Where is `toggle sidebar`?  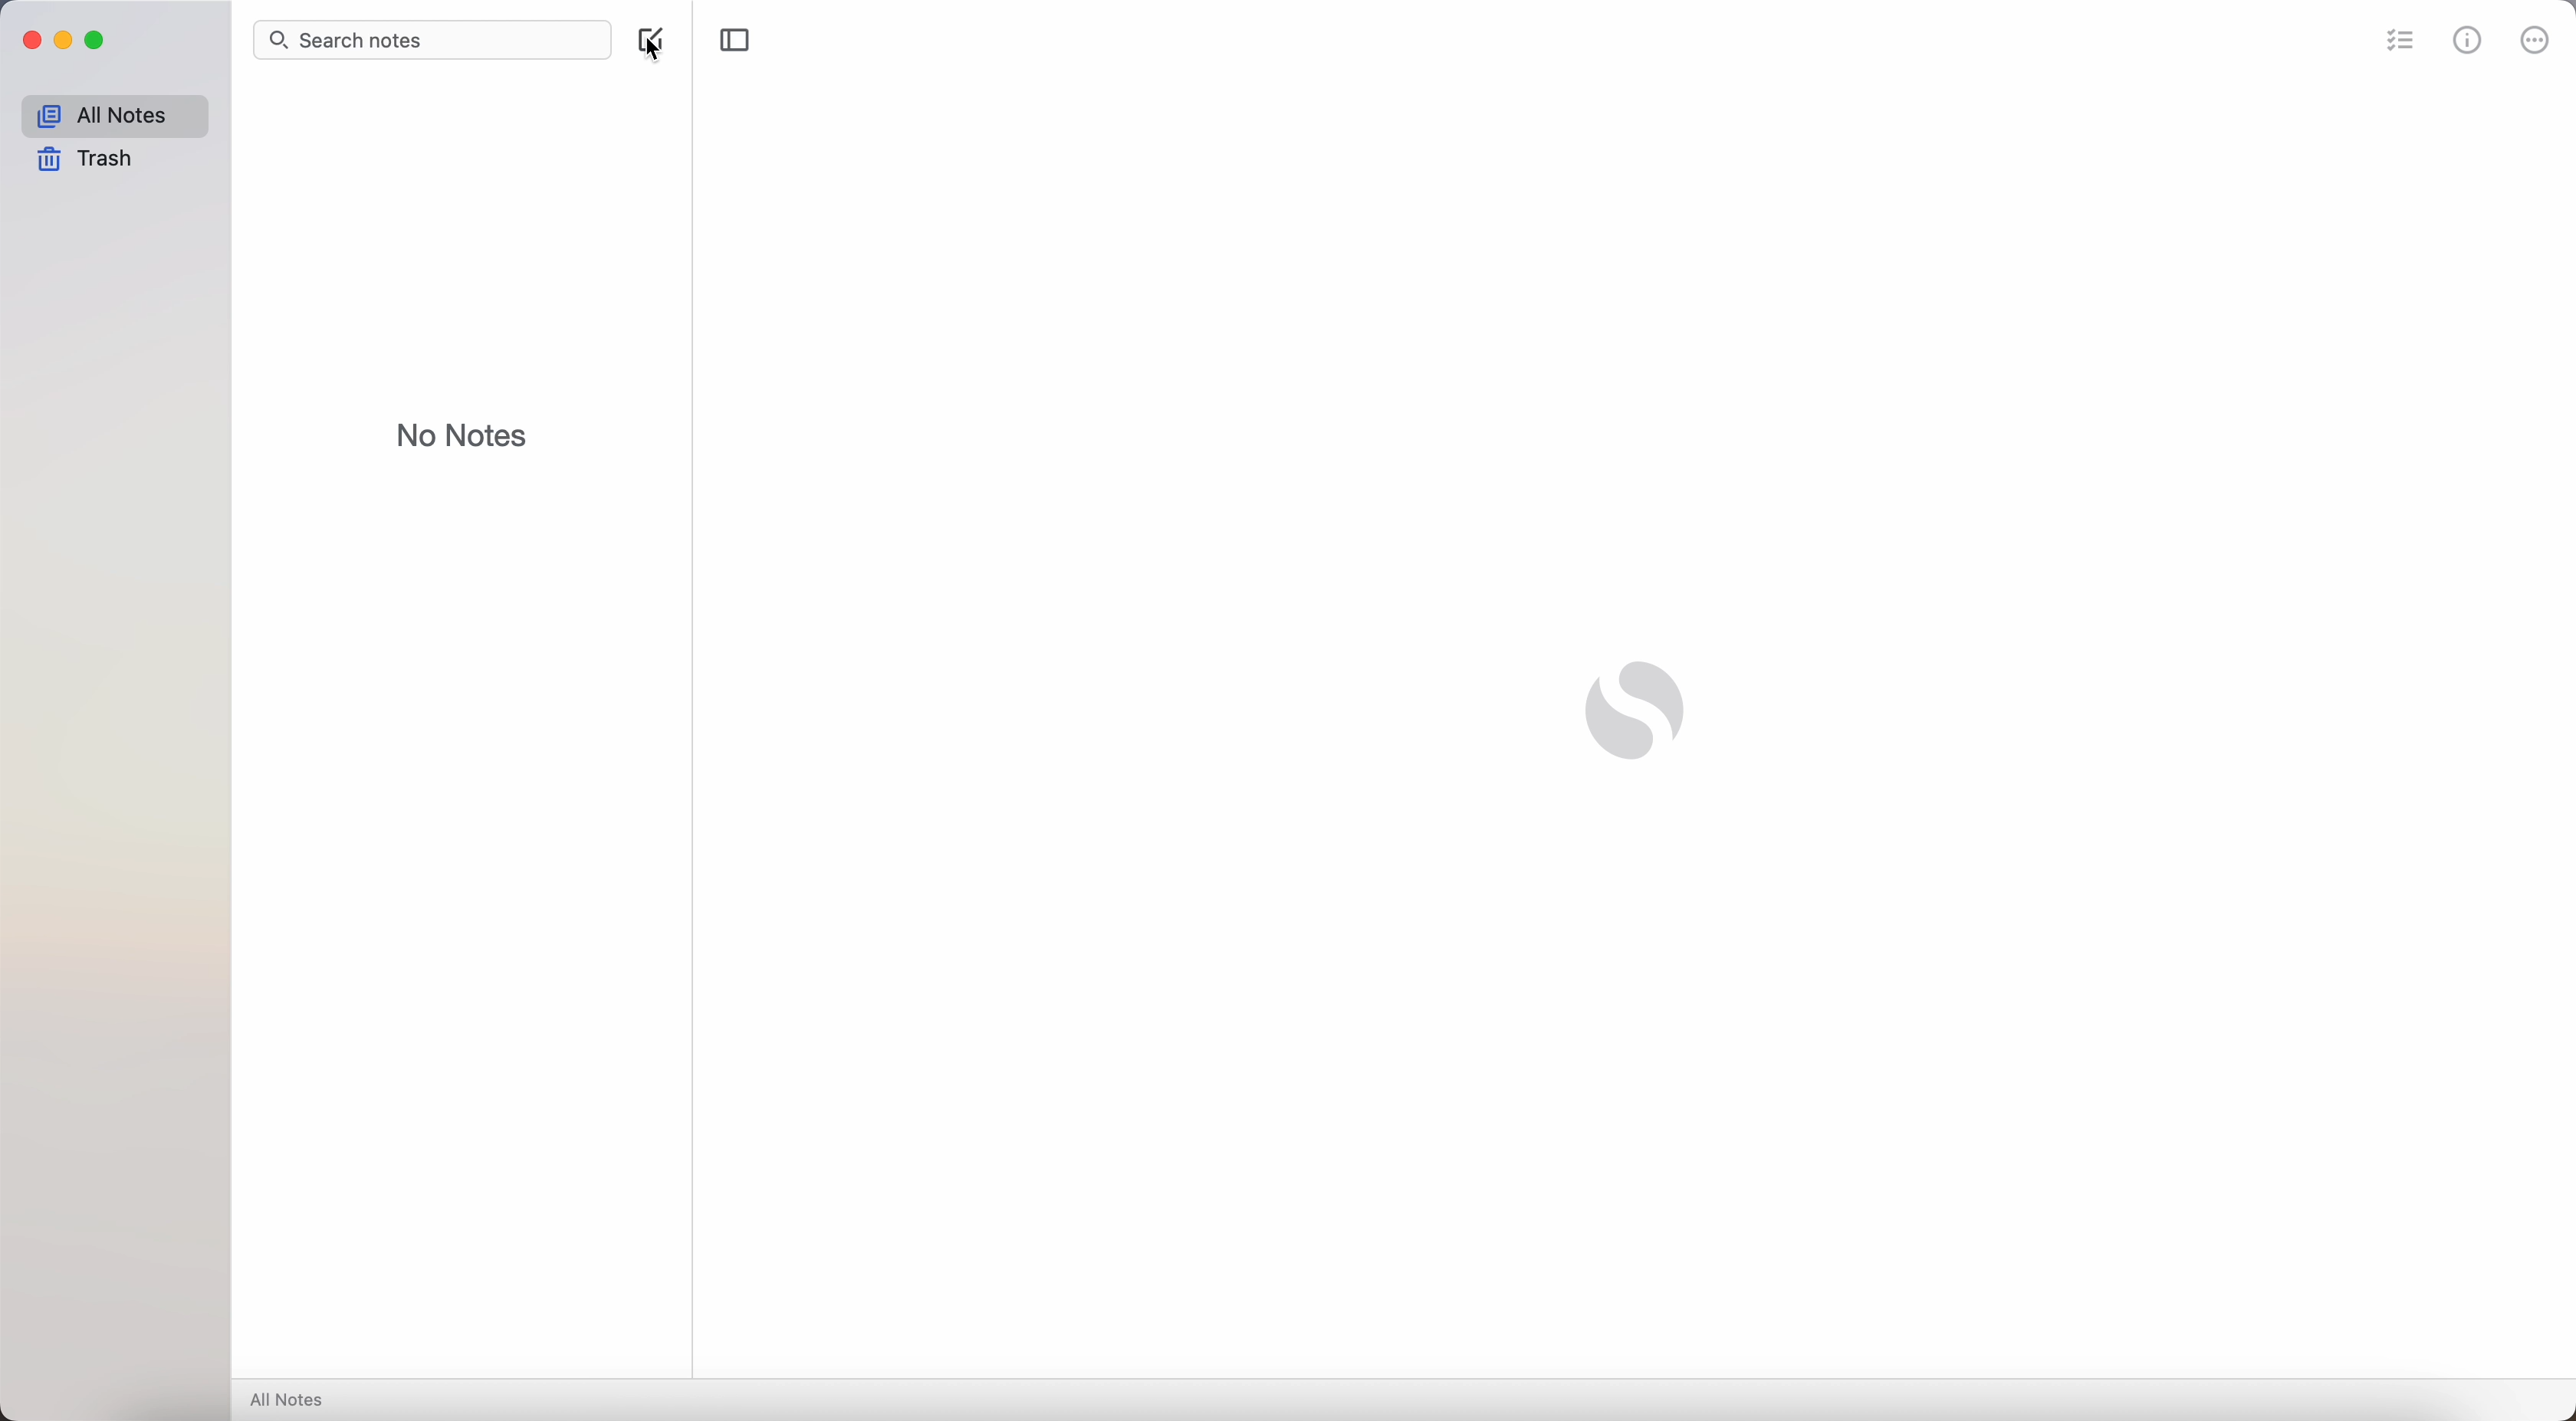 toggle sidebar is located at coordinates (736, 37).